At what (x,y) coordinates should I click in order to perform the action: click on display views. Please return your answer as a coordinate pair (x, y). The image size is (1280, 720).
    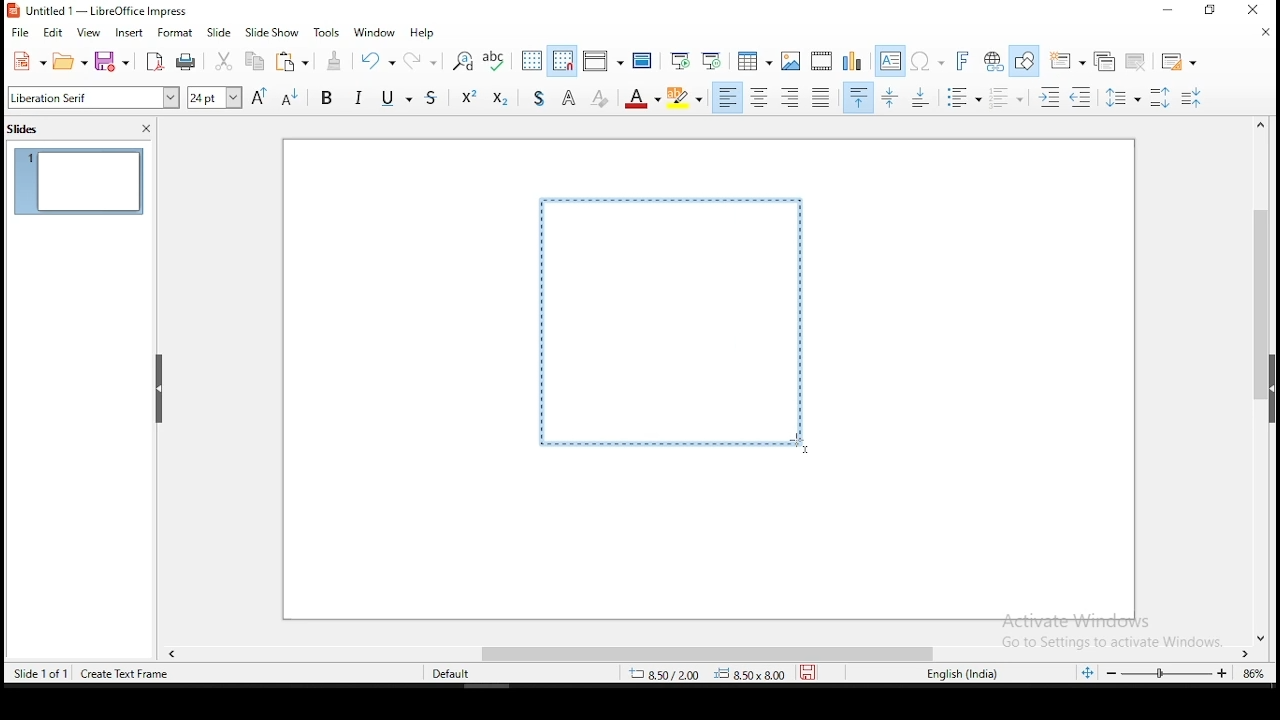
    Looking at the image, I should click on (604, 58).